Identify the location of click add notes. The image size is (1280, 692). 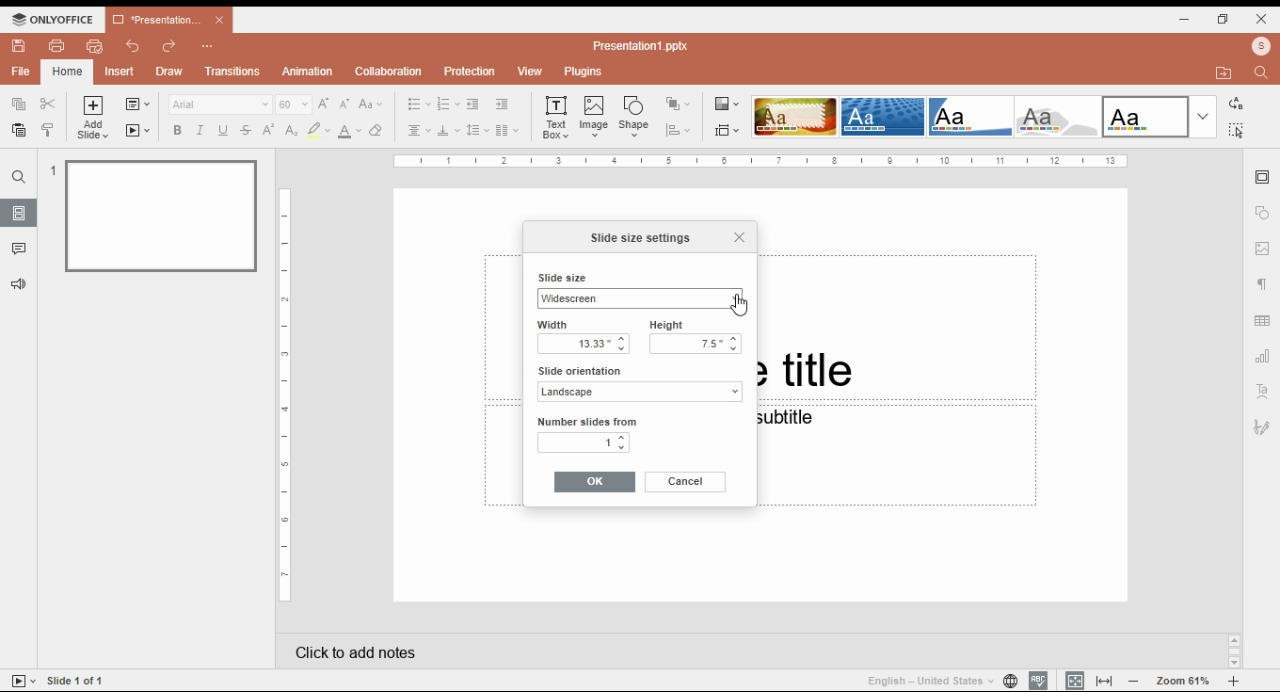
(352, 648).